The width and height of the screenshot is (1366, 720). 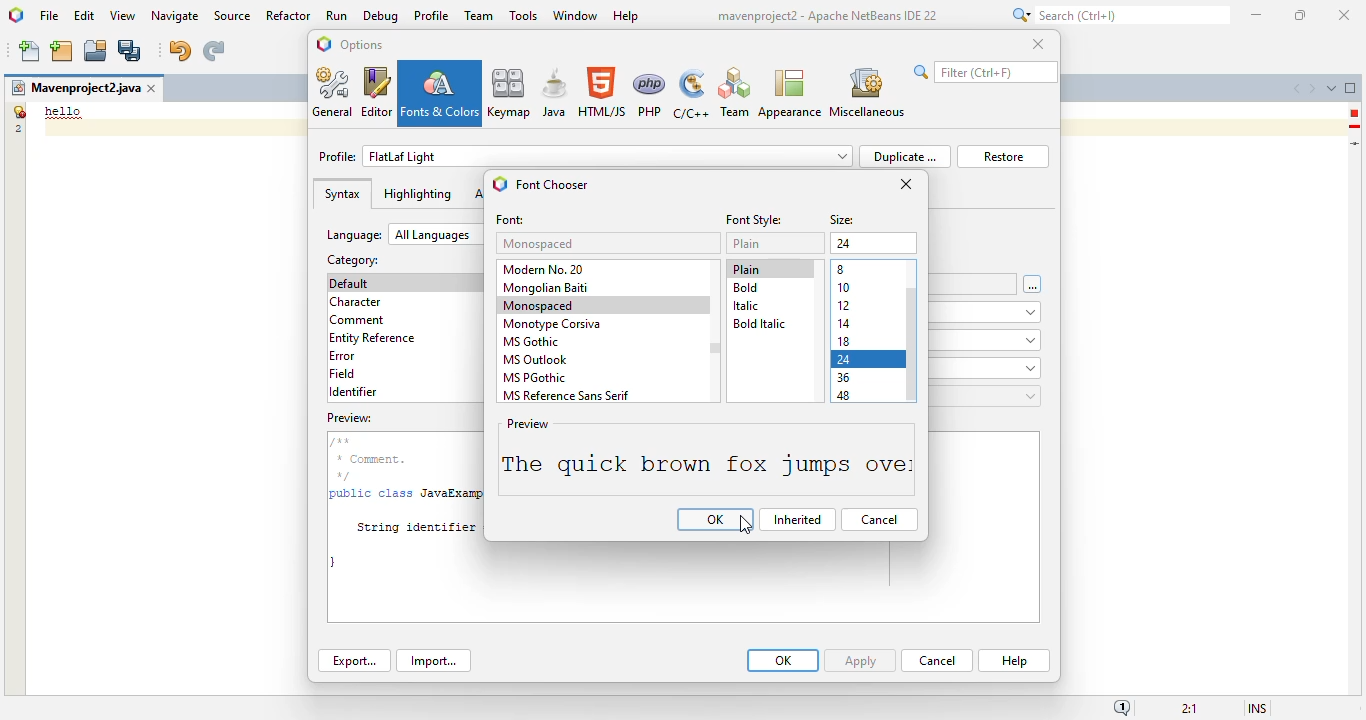 What do you see at coordinates (844, 245) in the screenshot?
I see `12` at bounding box center [844, 245].